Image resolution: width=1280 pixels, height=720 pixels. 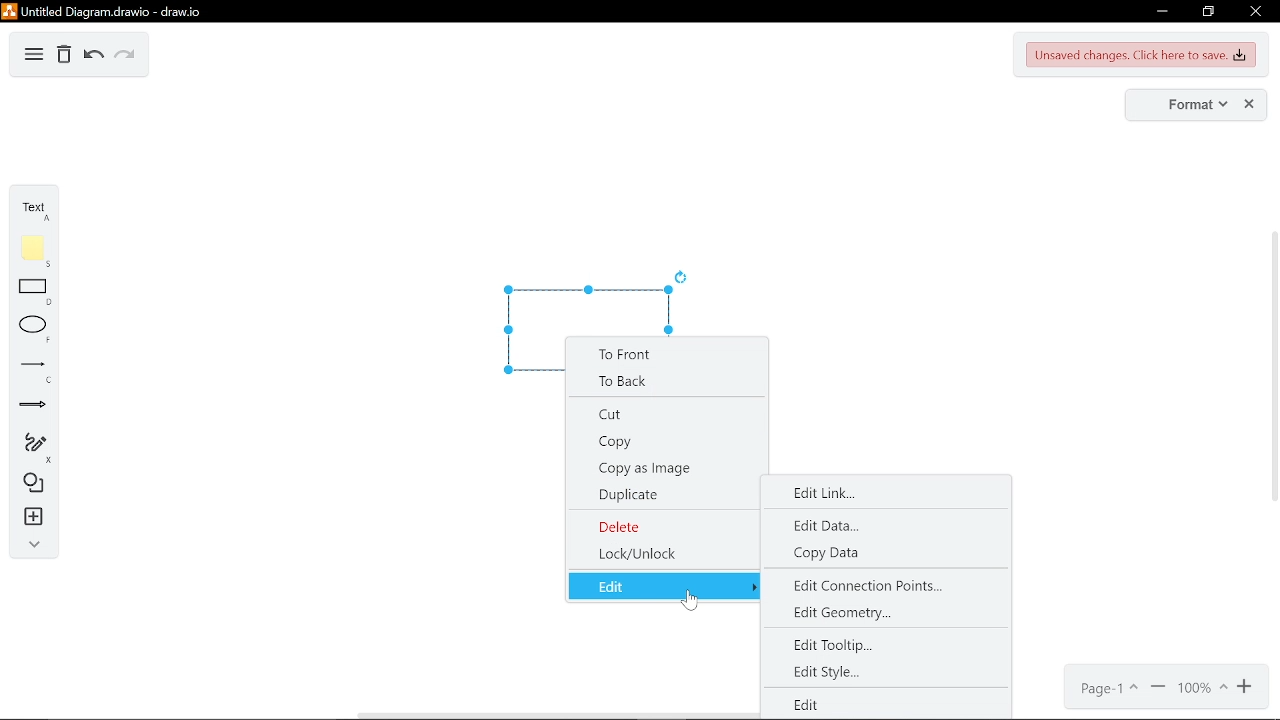 What do you see at coordinates (664, 355) in the screenshot?
I see `to front` at bounding box center [664, 355].